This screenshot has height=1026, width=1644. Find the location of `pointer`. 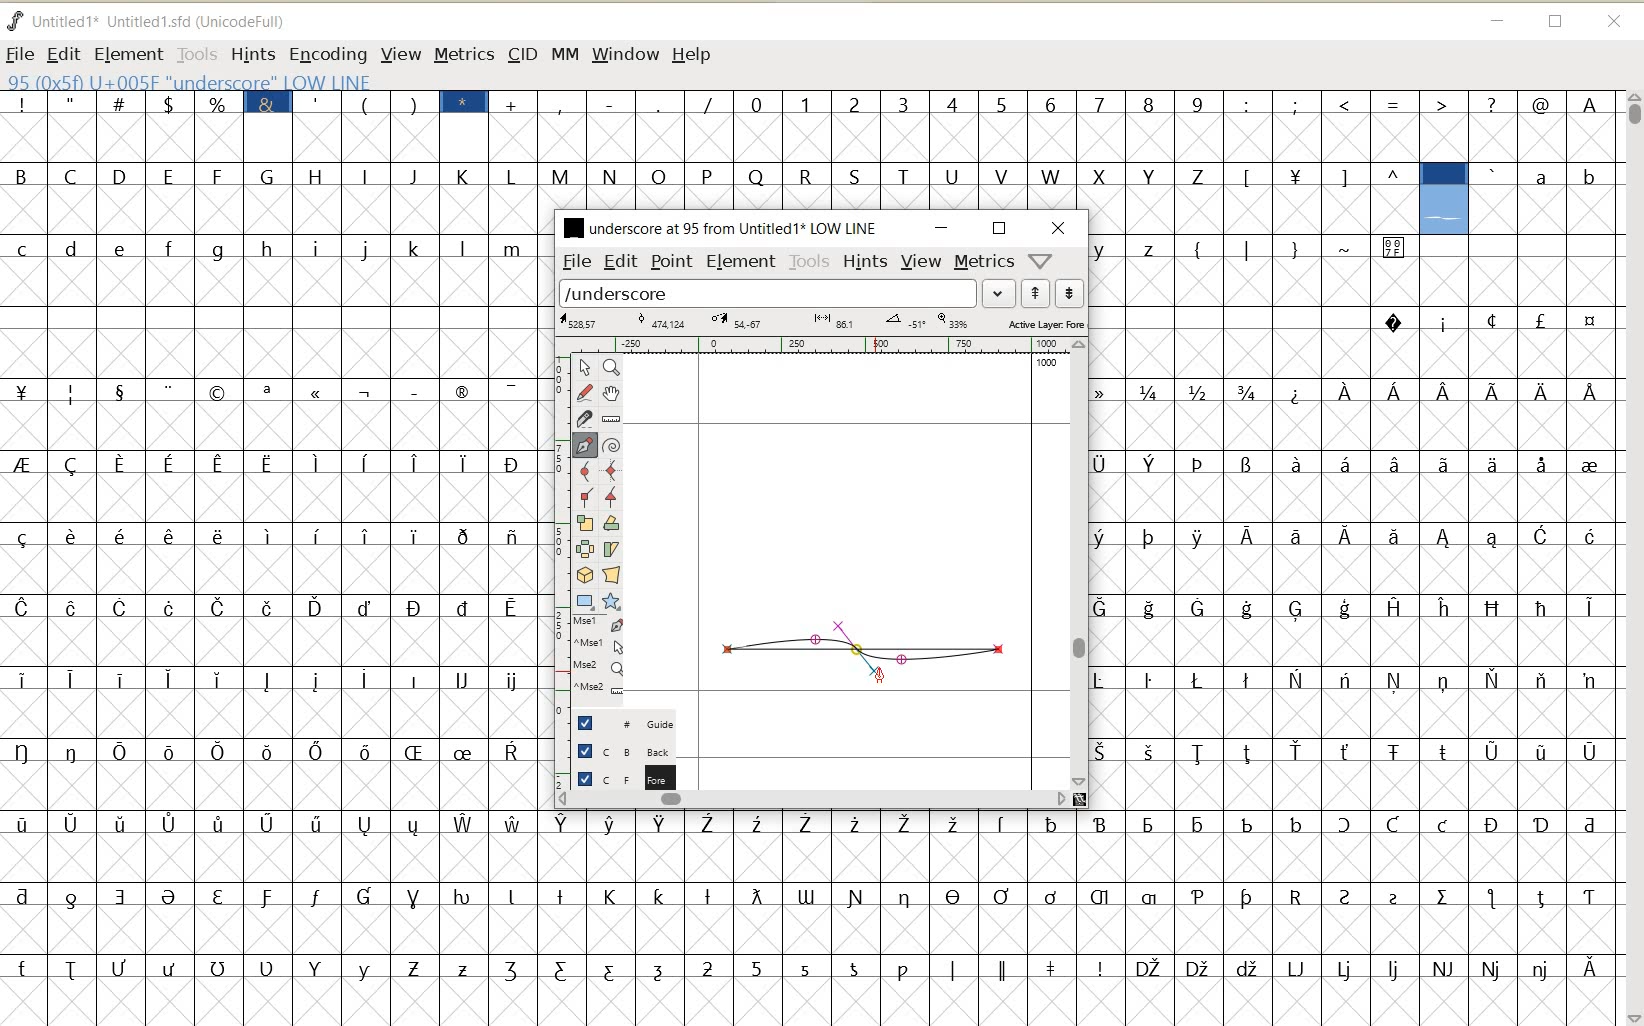

pointer is located at coordinates (583, 368).